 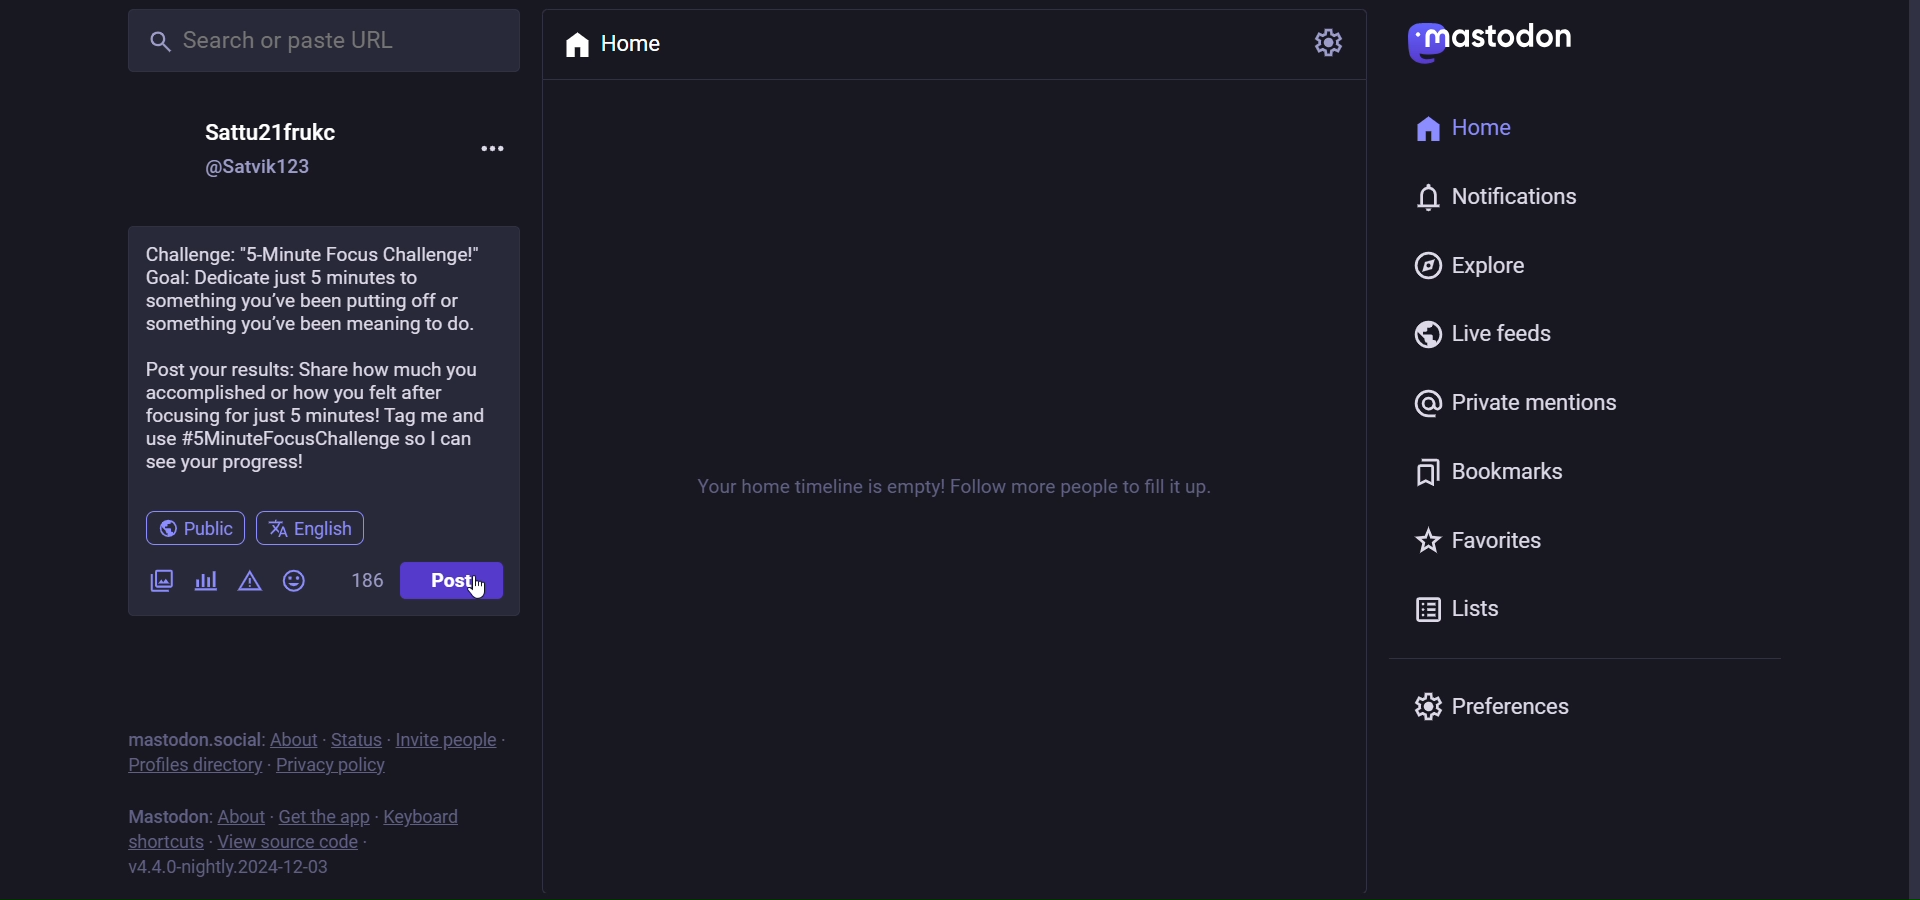 What do you see at coordinates (456, 578) in the screenshot?
I see `post` at bounding box center [456, 578].